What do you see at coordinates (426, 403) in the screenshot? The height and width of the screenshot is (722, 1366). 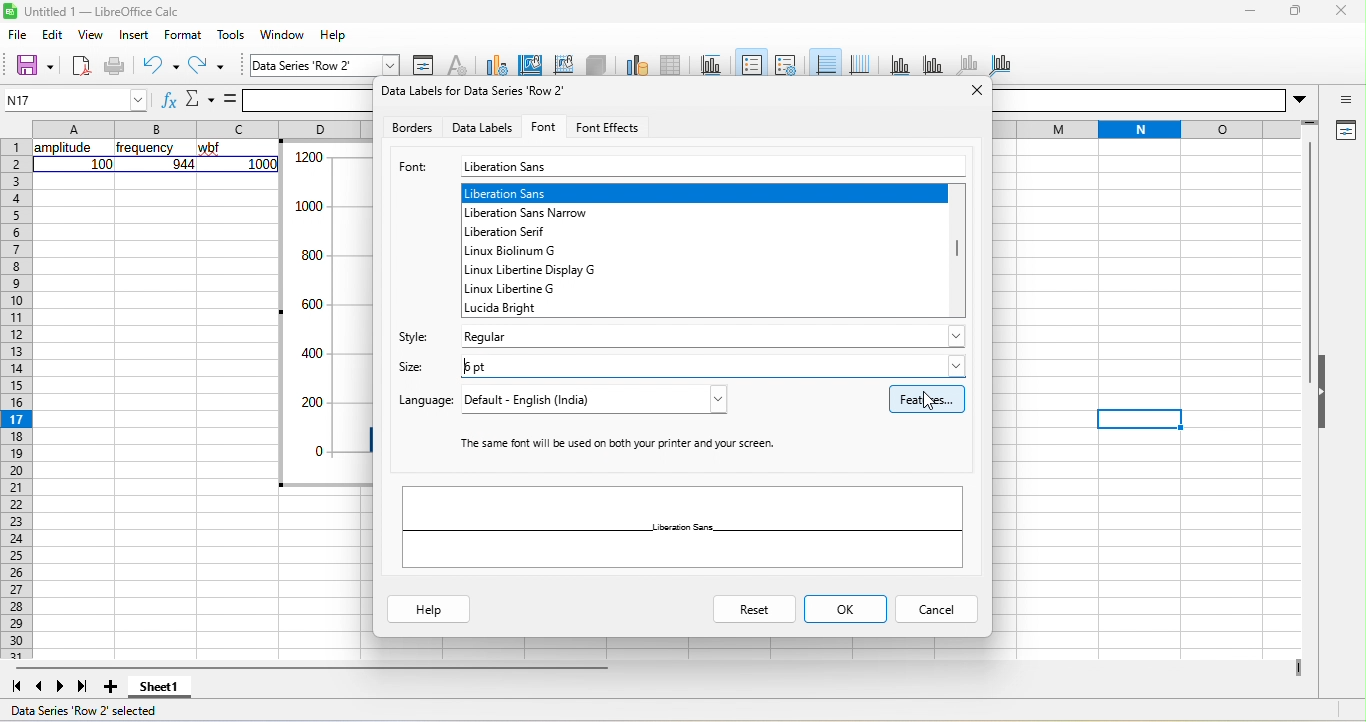 I see `language` at bounding box center [426, 403].